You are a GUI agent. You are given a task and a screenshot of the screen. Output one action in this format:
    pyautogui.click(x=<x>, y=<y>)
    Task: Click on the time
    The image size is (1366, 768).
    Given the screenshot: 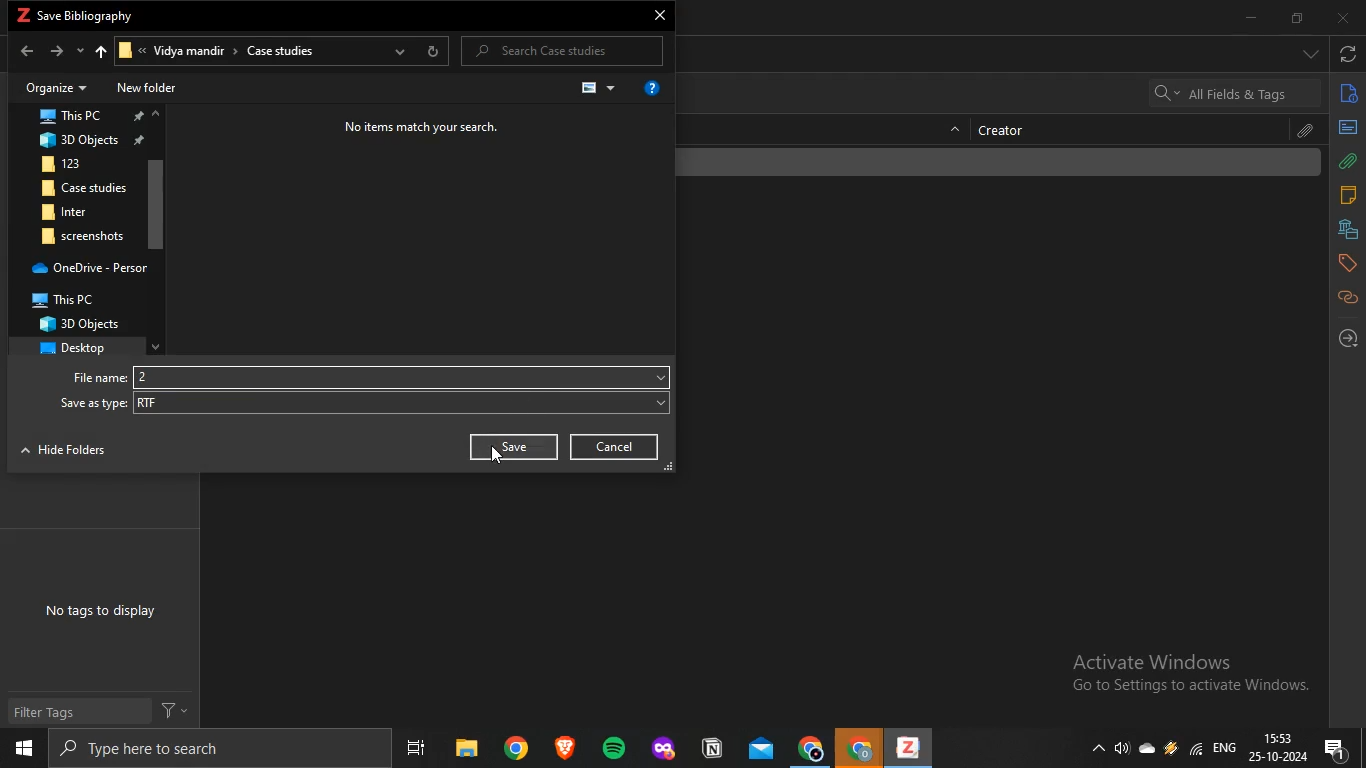 What is the action you would take?
    pyautogui.click(x=1279, y=737)
    